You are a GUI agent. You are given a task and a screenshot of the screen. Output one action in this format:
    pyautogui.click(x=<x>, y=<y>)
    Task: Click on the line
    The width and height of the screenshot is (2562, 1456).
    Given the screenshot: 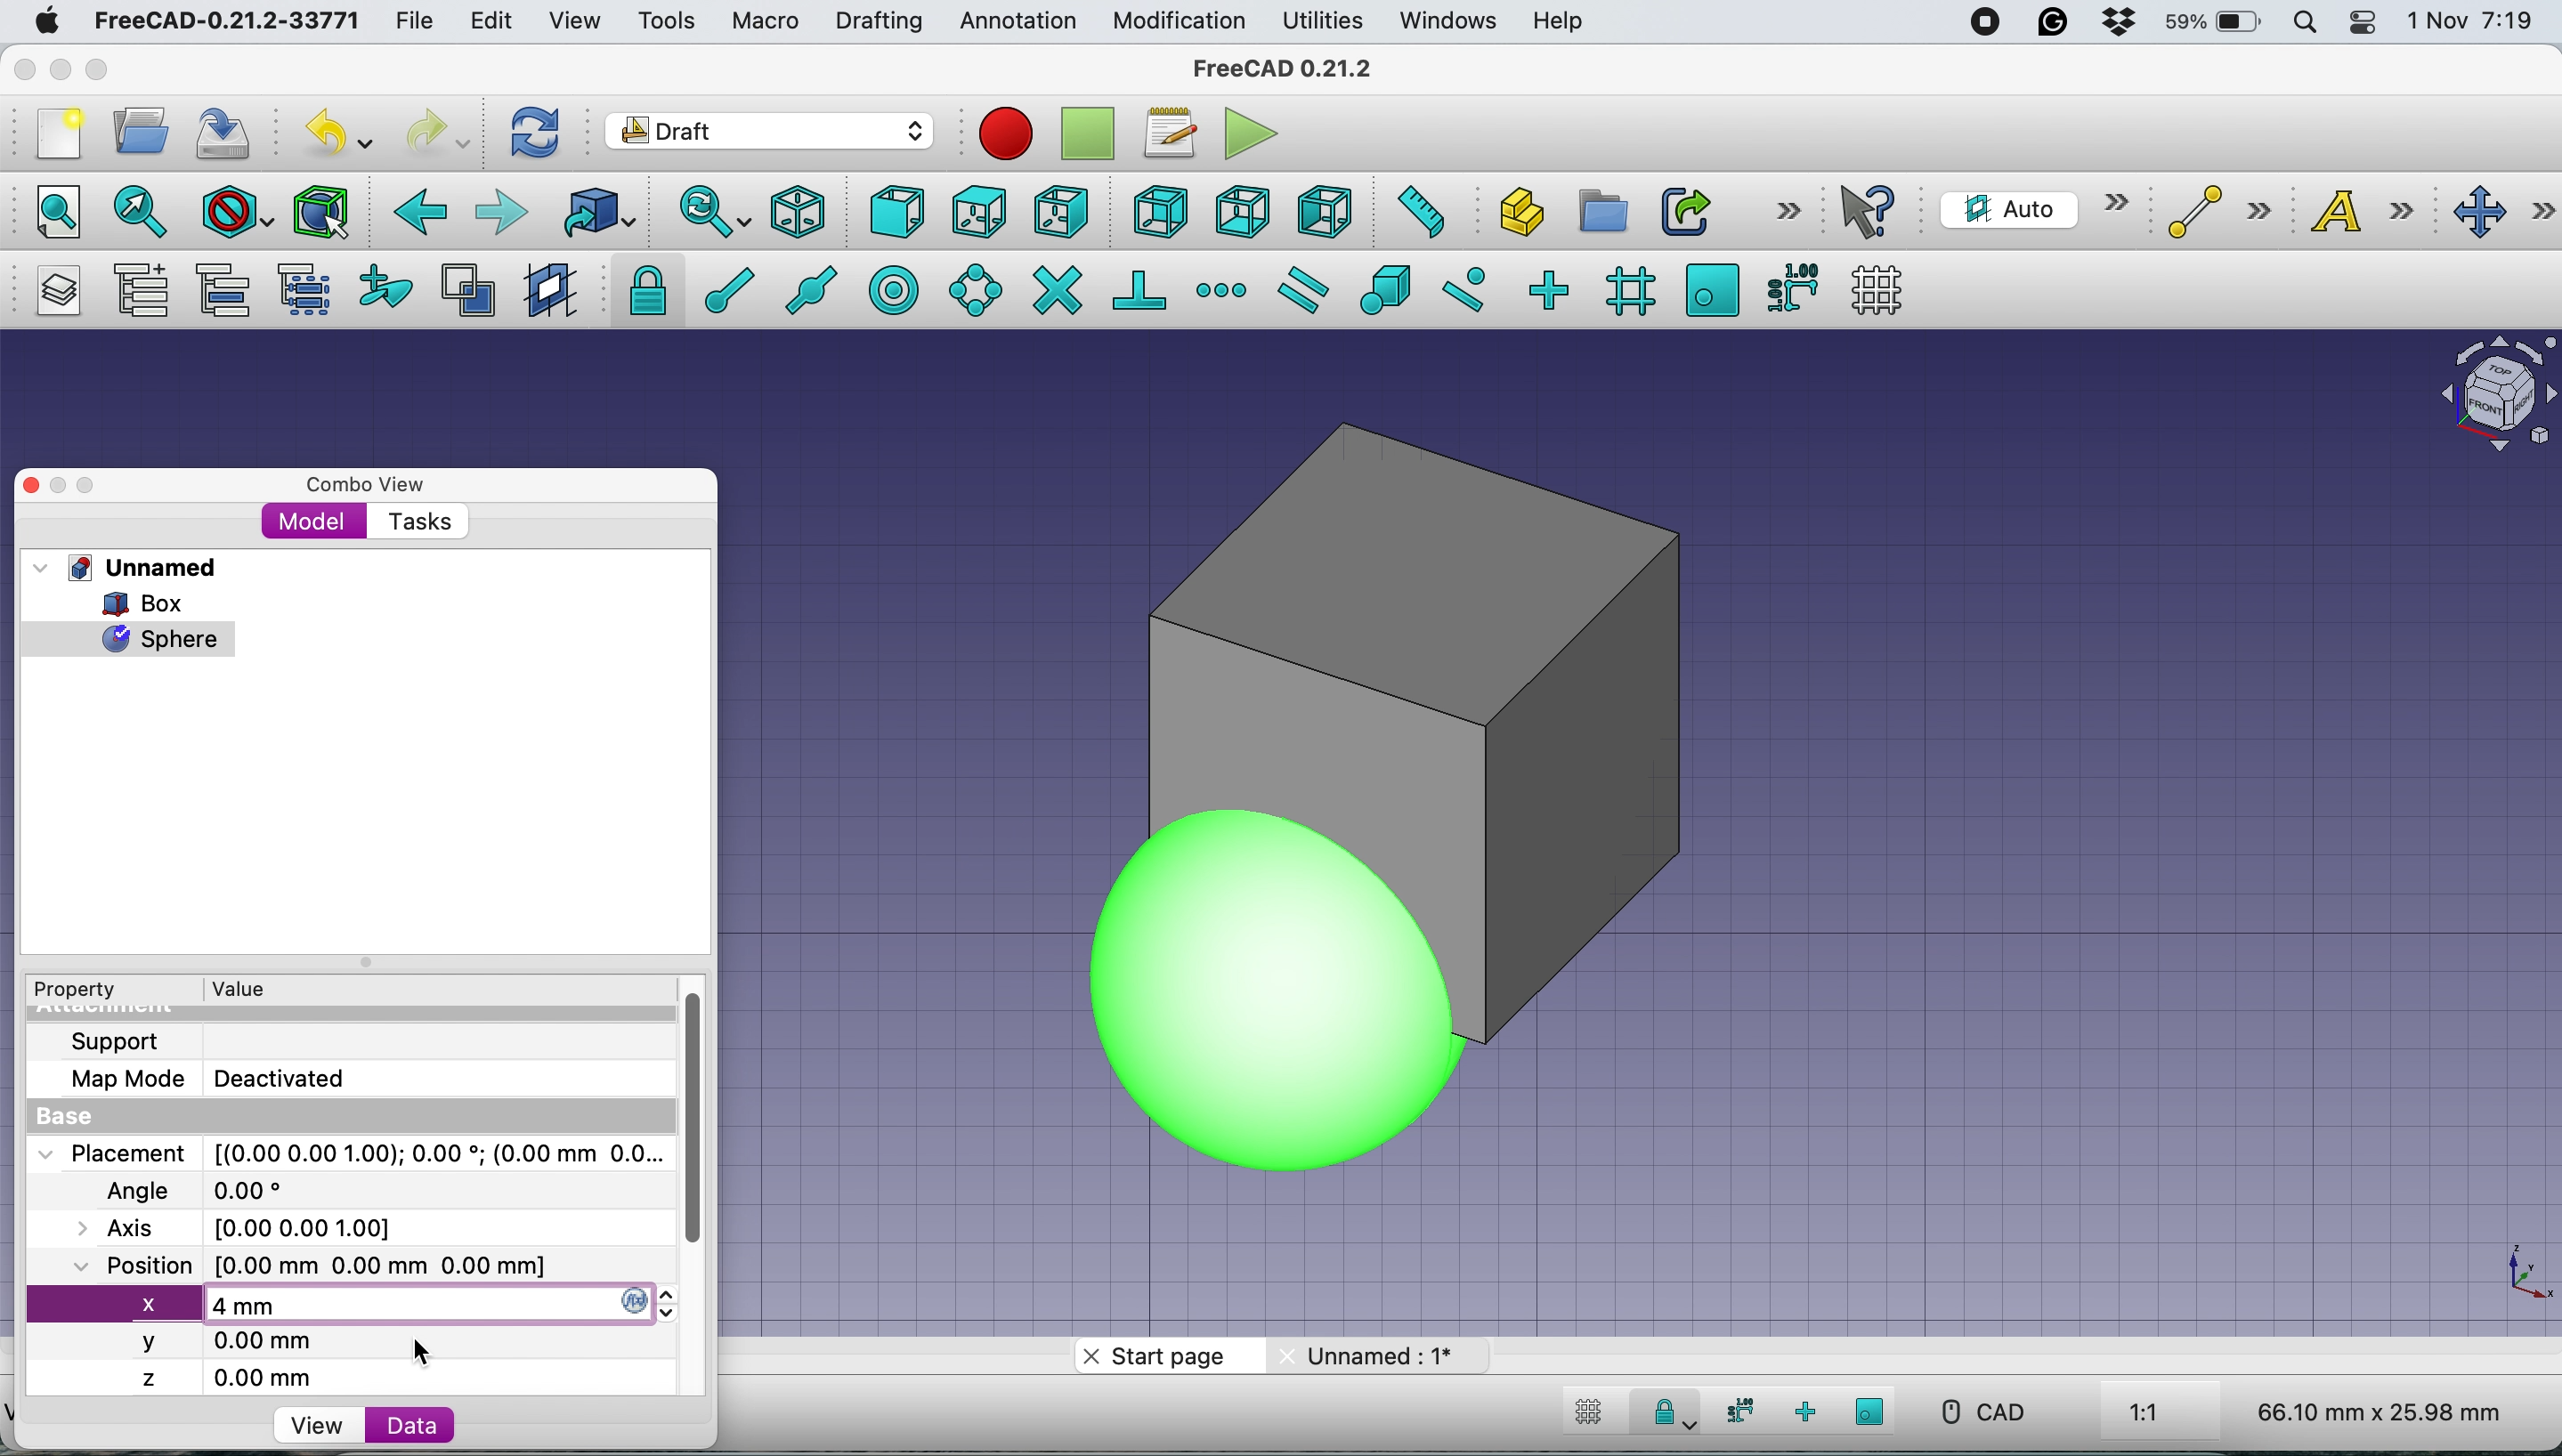 What is the action you would take?
    pyautogui.click(x=2213, y=212)
    